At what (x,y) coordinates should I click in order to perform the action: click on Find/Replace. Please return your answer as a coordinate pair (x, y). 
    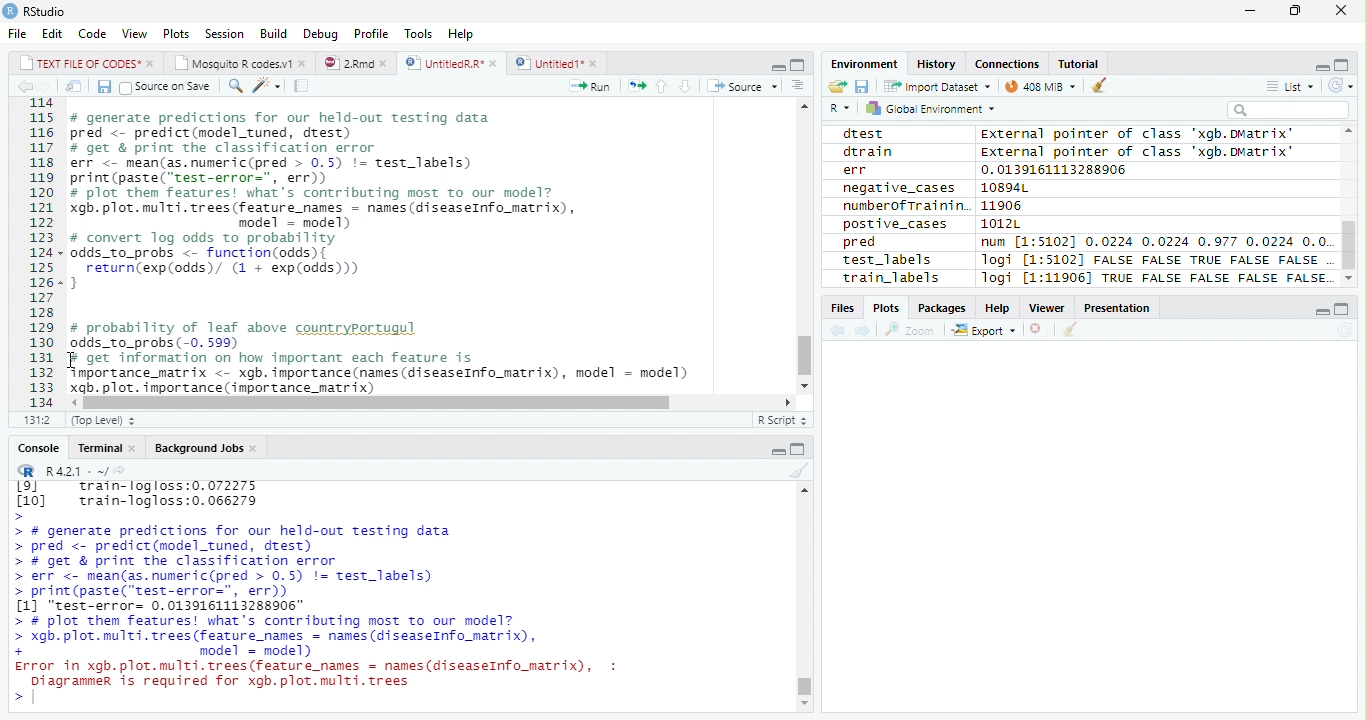
    Looking at the image, I should click on (233, 85).